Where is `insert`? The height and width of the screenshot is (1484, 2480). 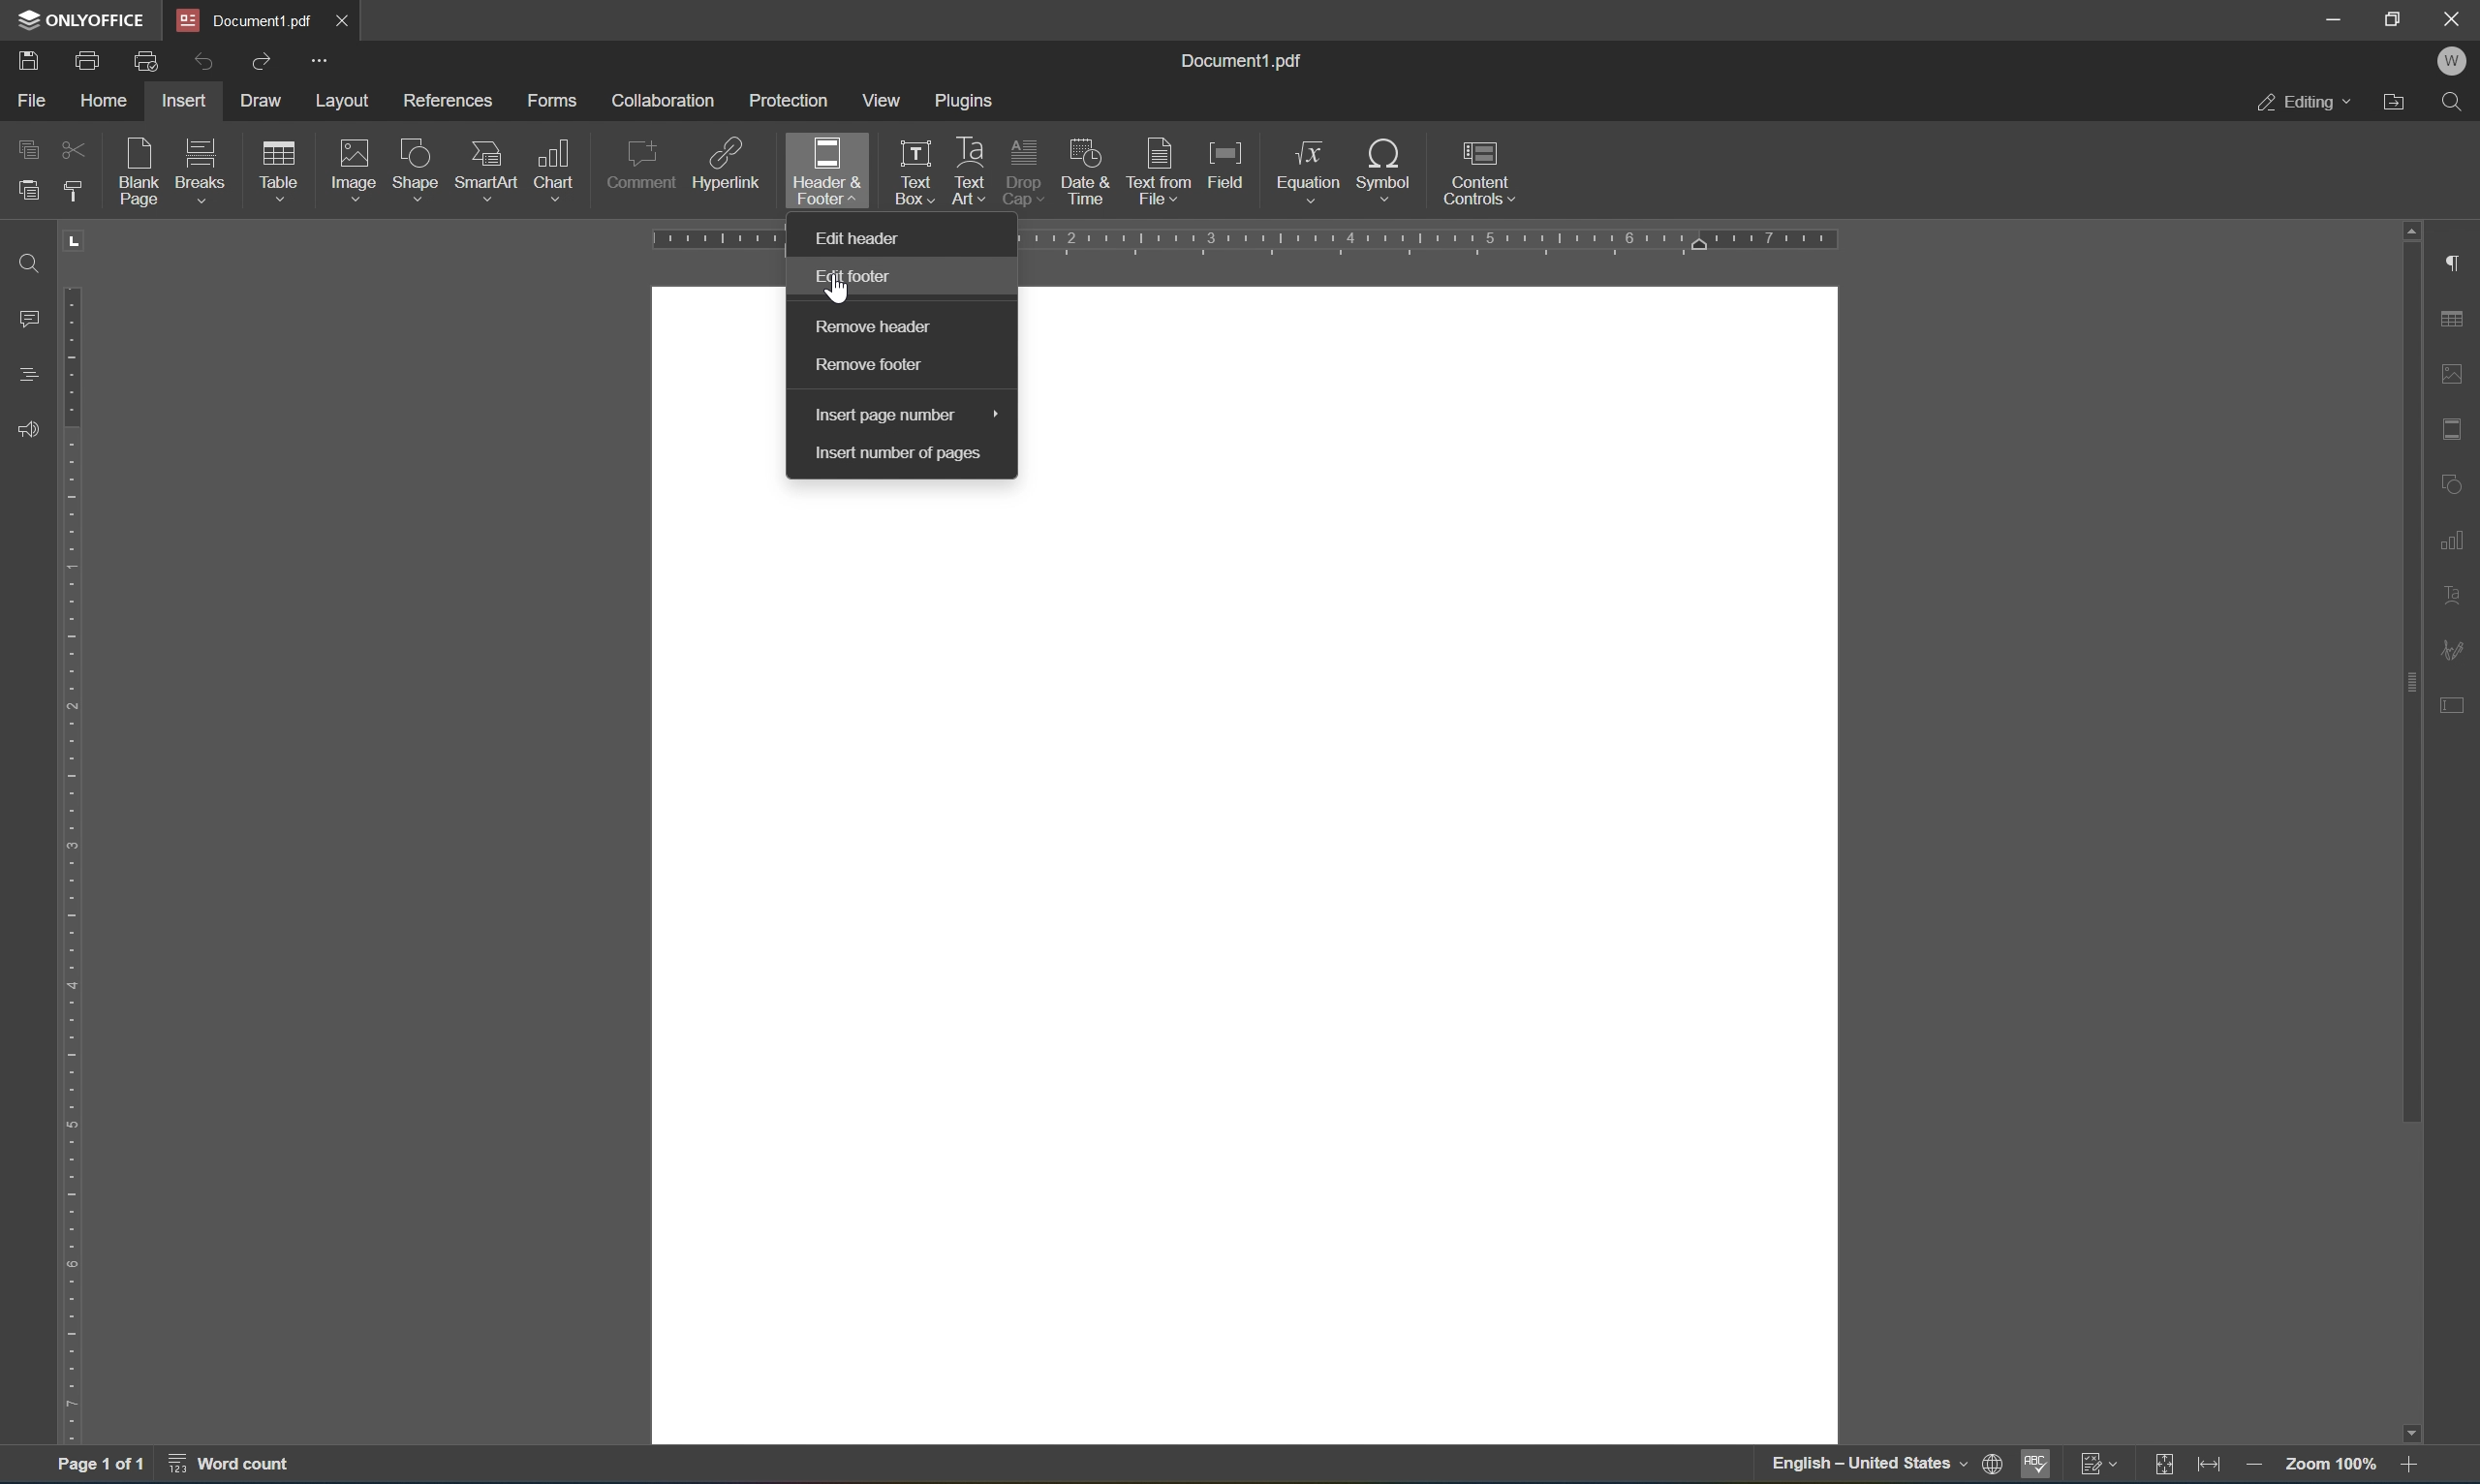 insert is located at coordinates (188, 102).